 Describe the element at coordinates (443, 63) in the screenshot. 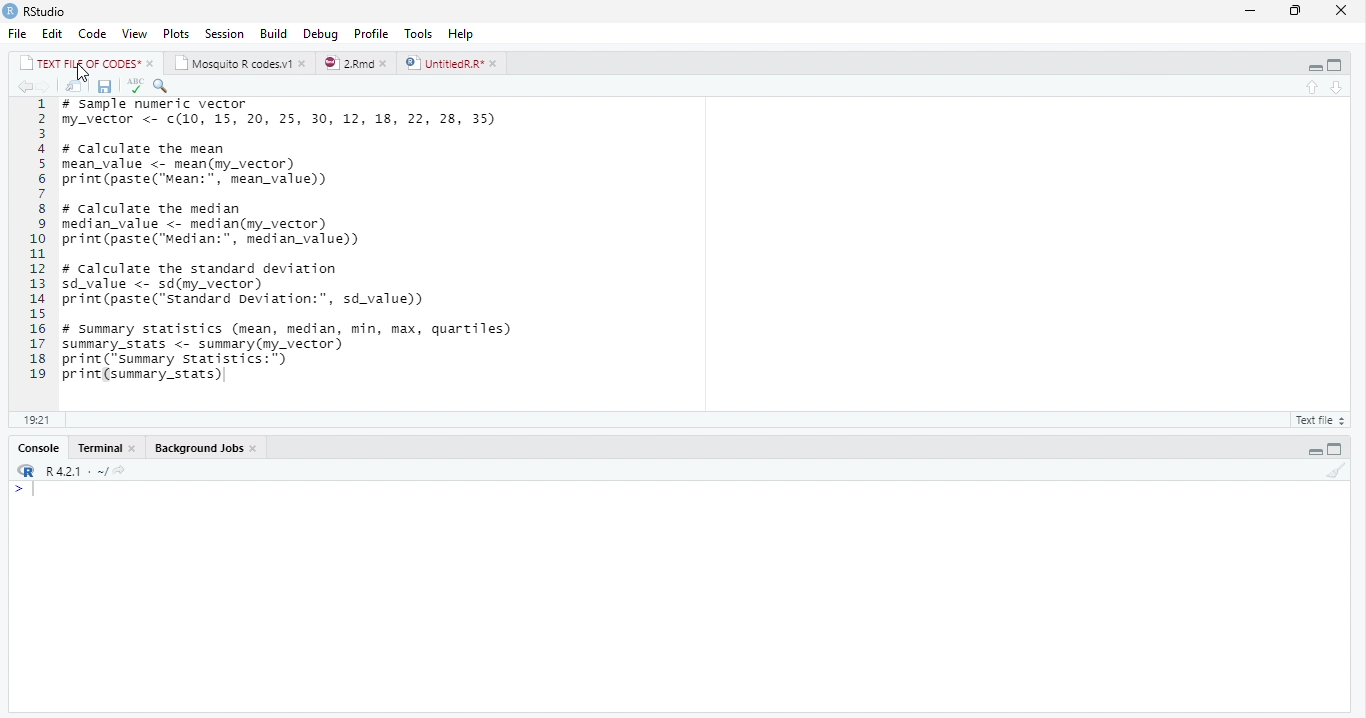

I see `UntitledR.R` at that location.